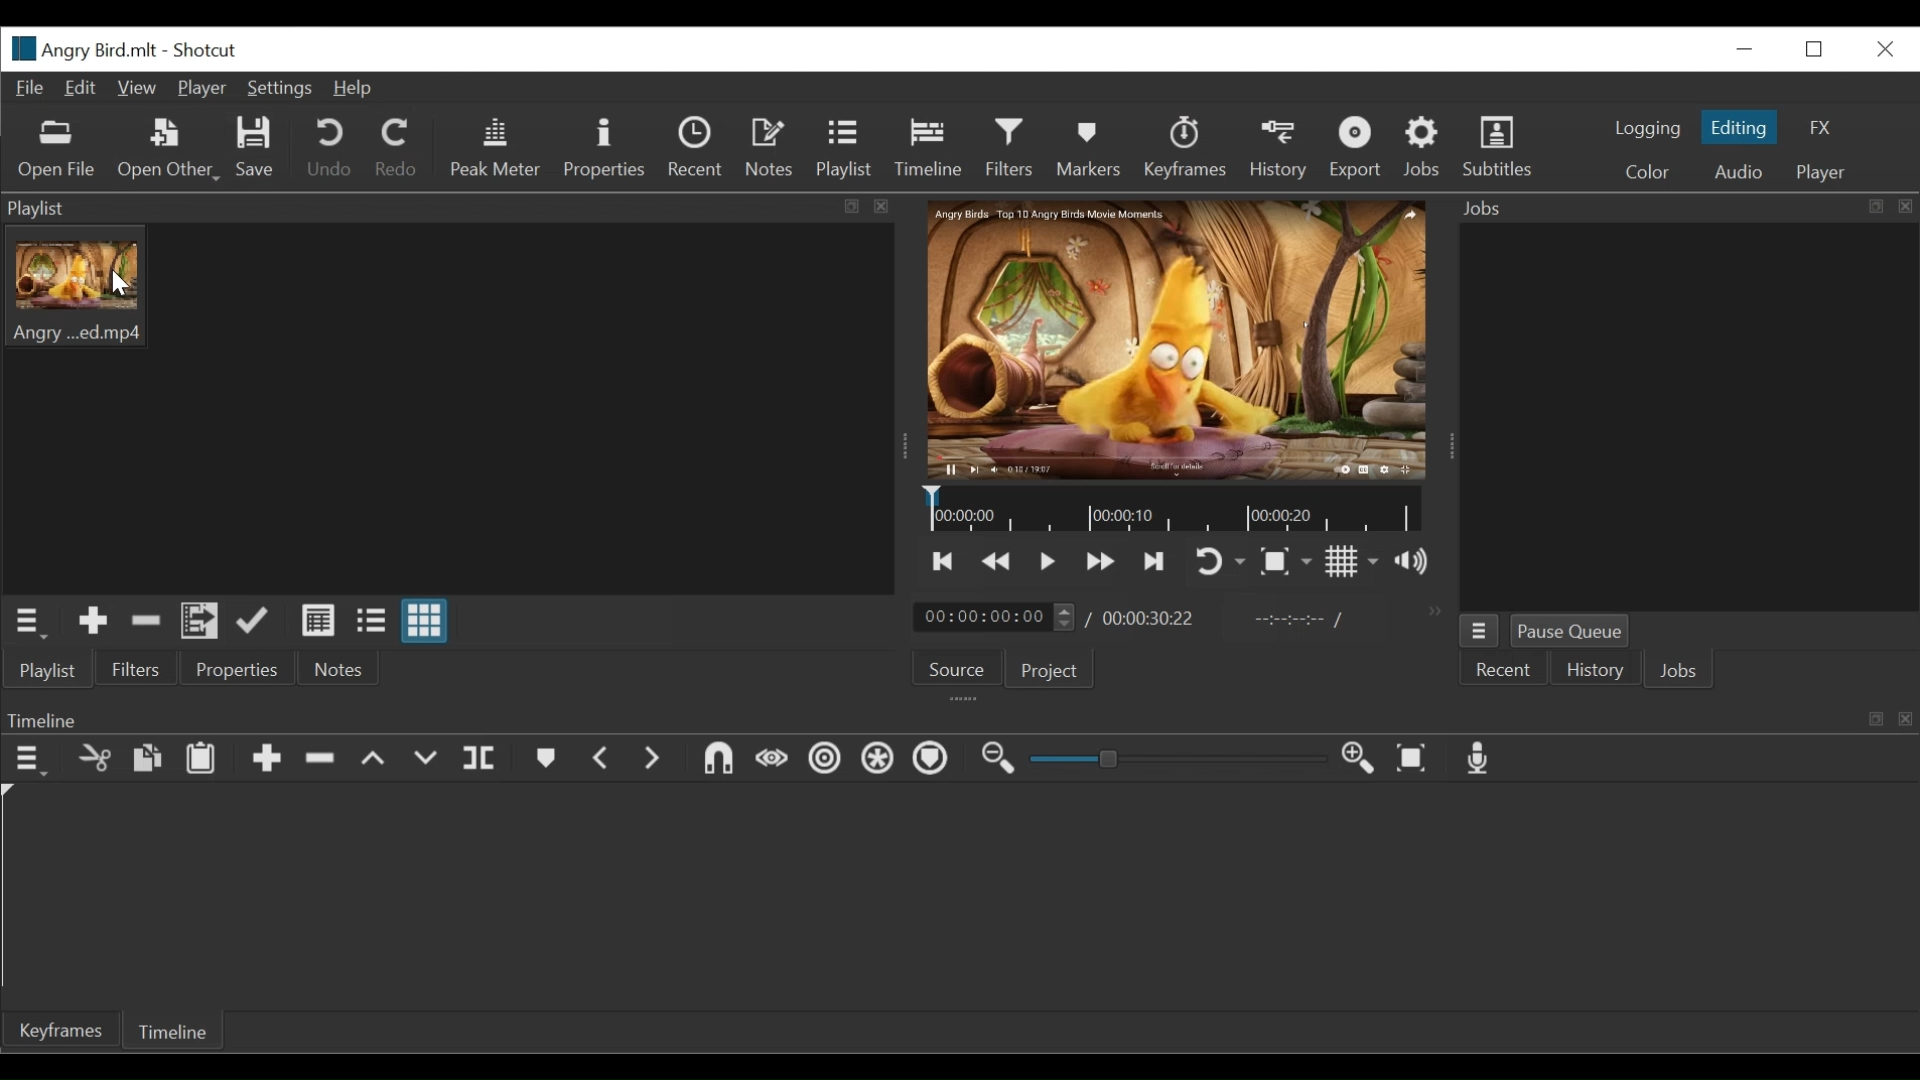 This screenshot has height=1080, width=1920. Describe the element at coordinates (824, 761) in the screenshot. I see `Rippe` at that location.